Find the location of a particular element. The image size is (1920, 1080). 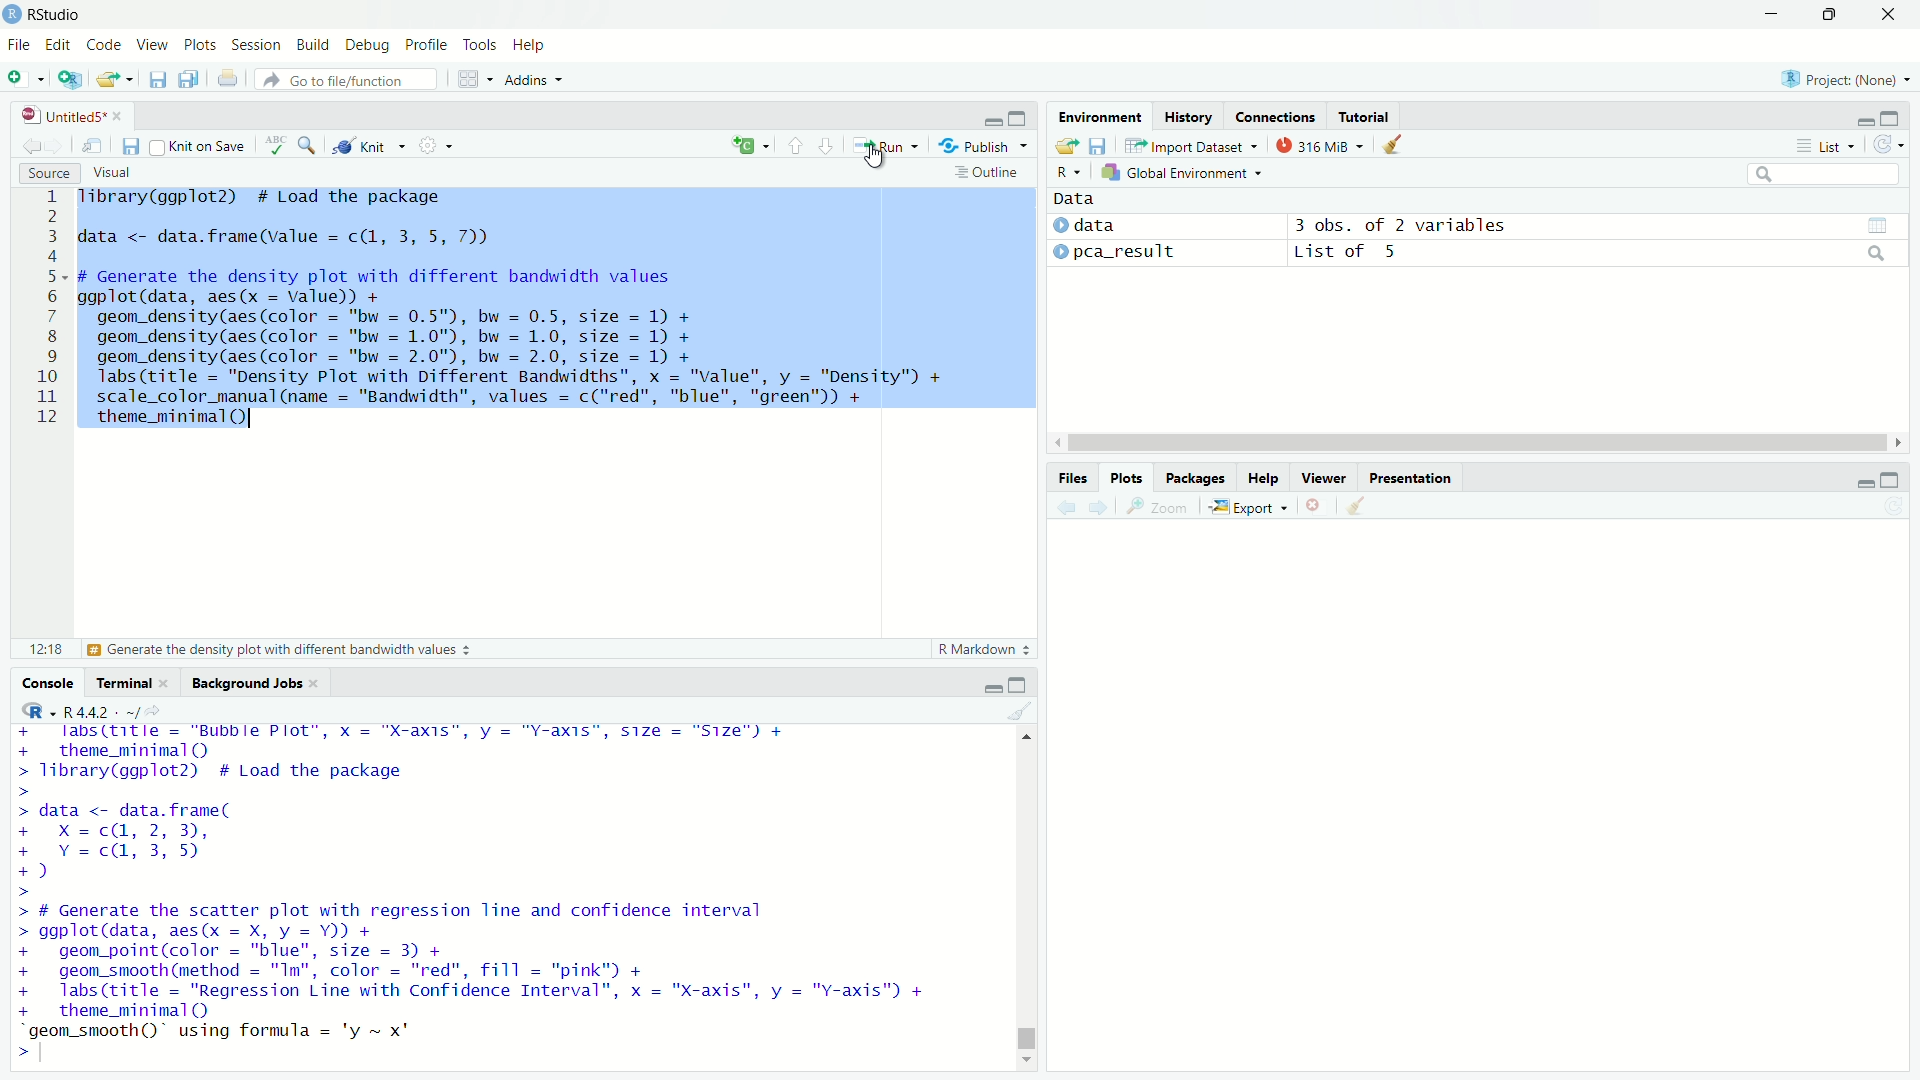

maximize is located at coordinates (1891, 479).